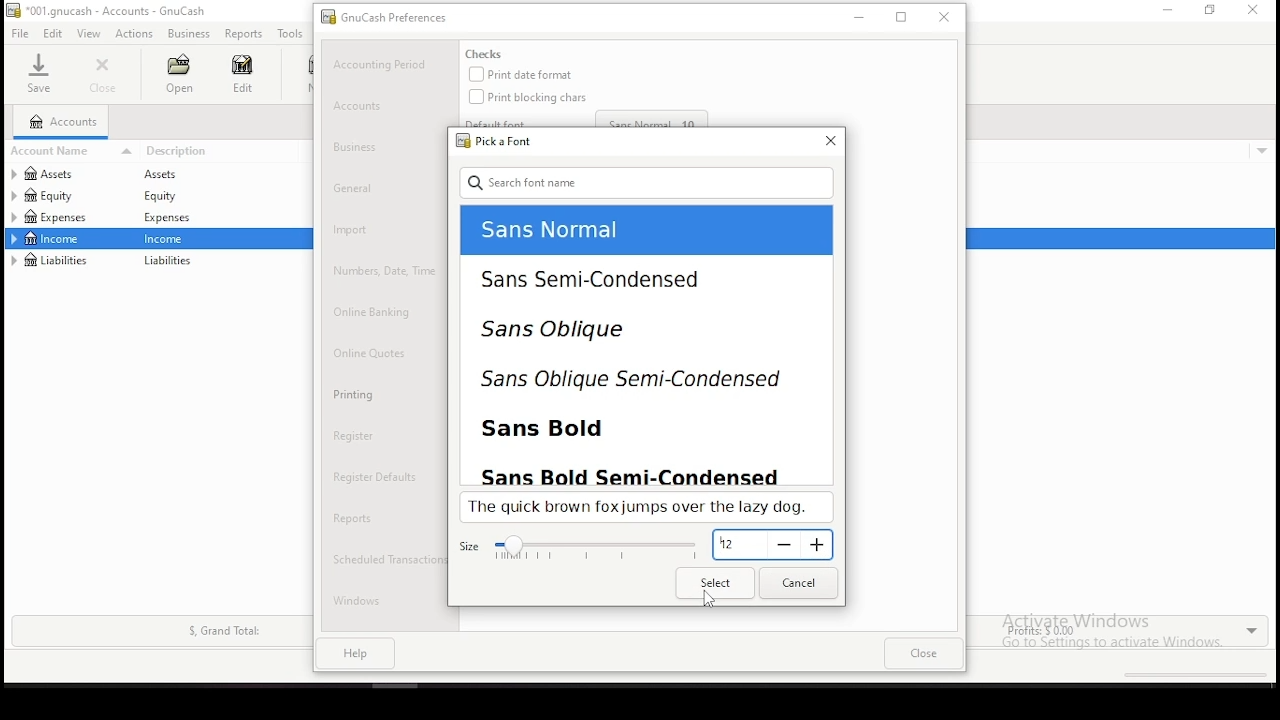  Describe the element at coordinates (38, 73) in the screenshot. I see `save` at that location.